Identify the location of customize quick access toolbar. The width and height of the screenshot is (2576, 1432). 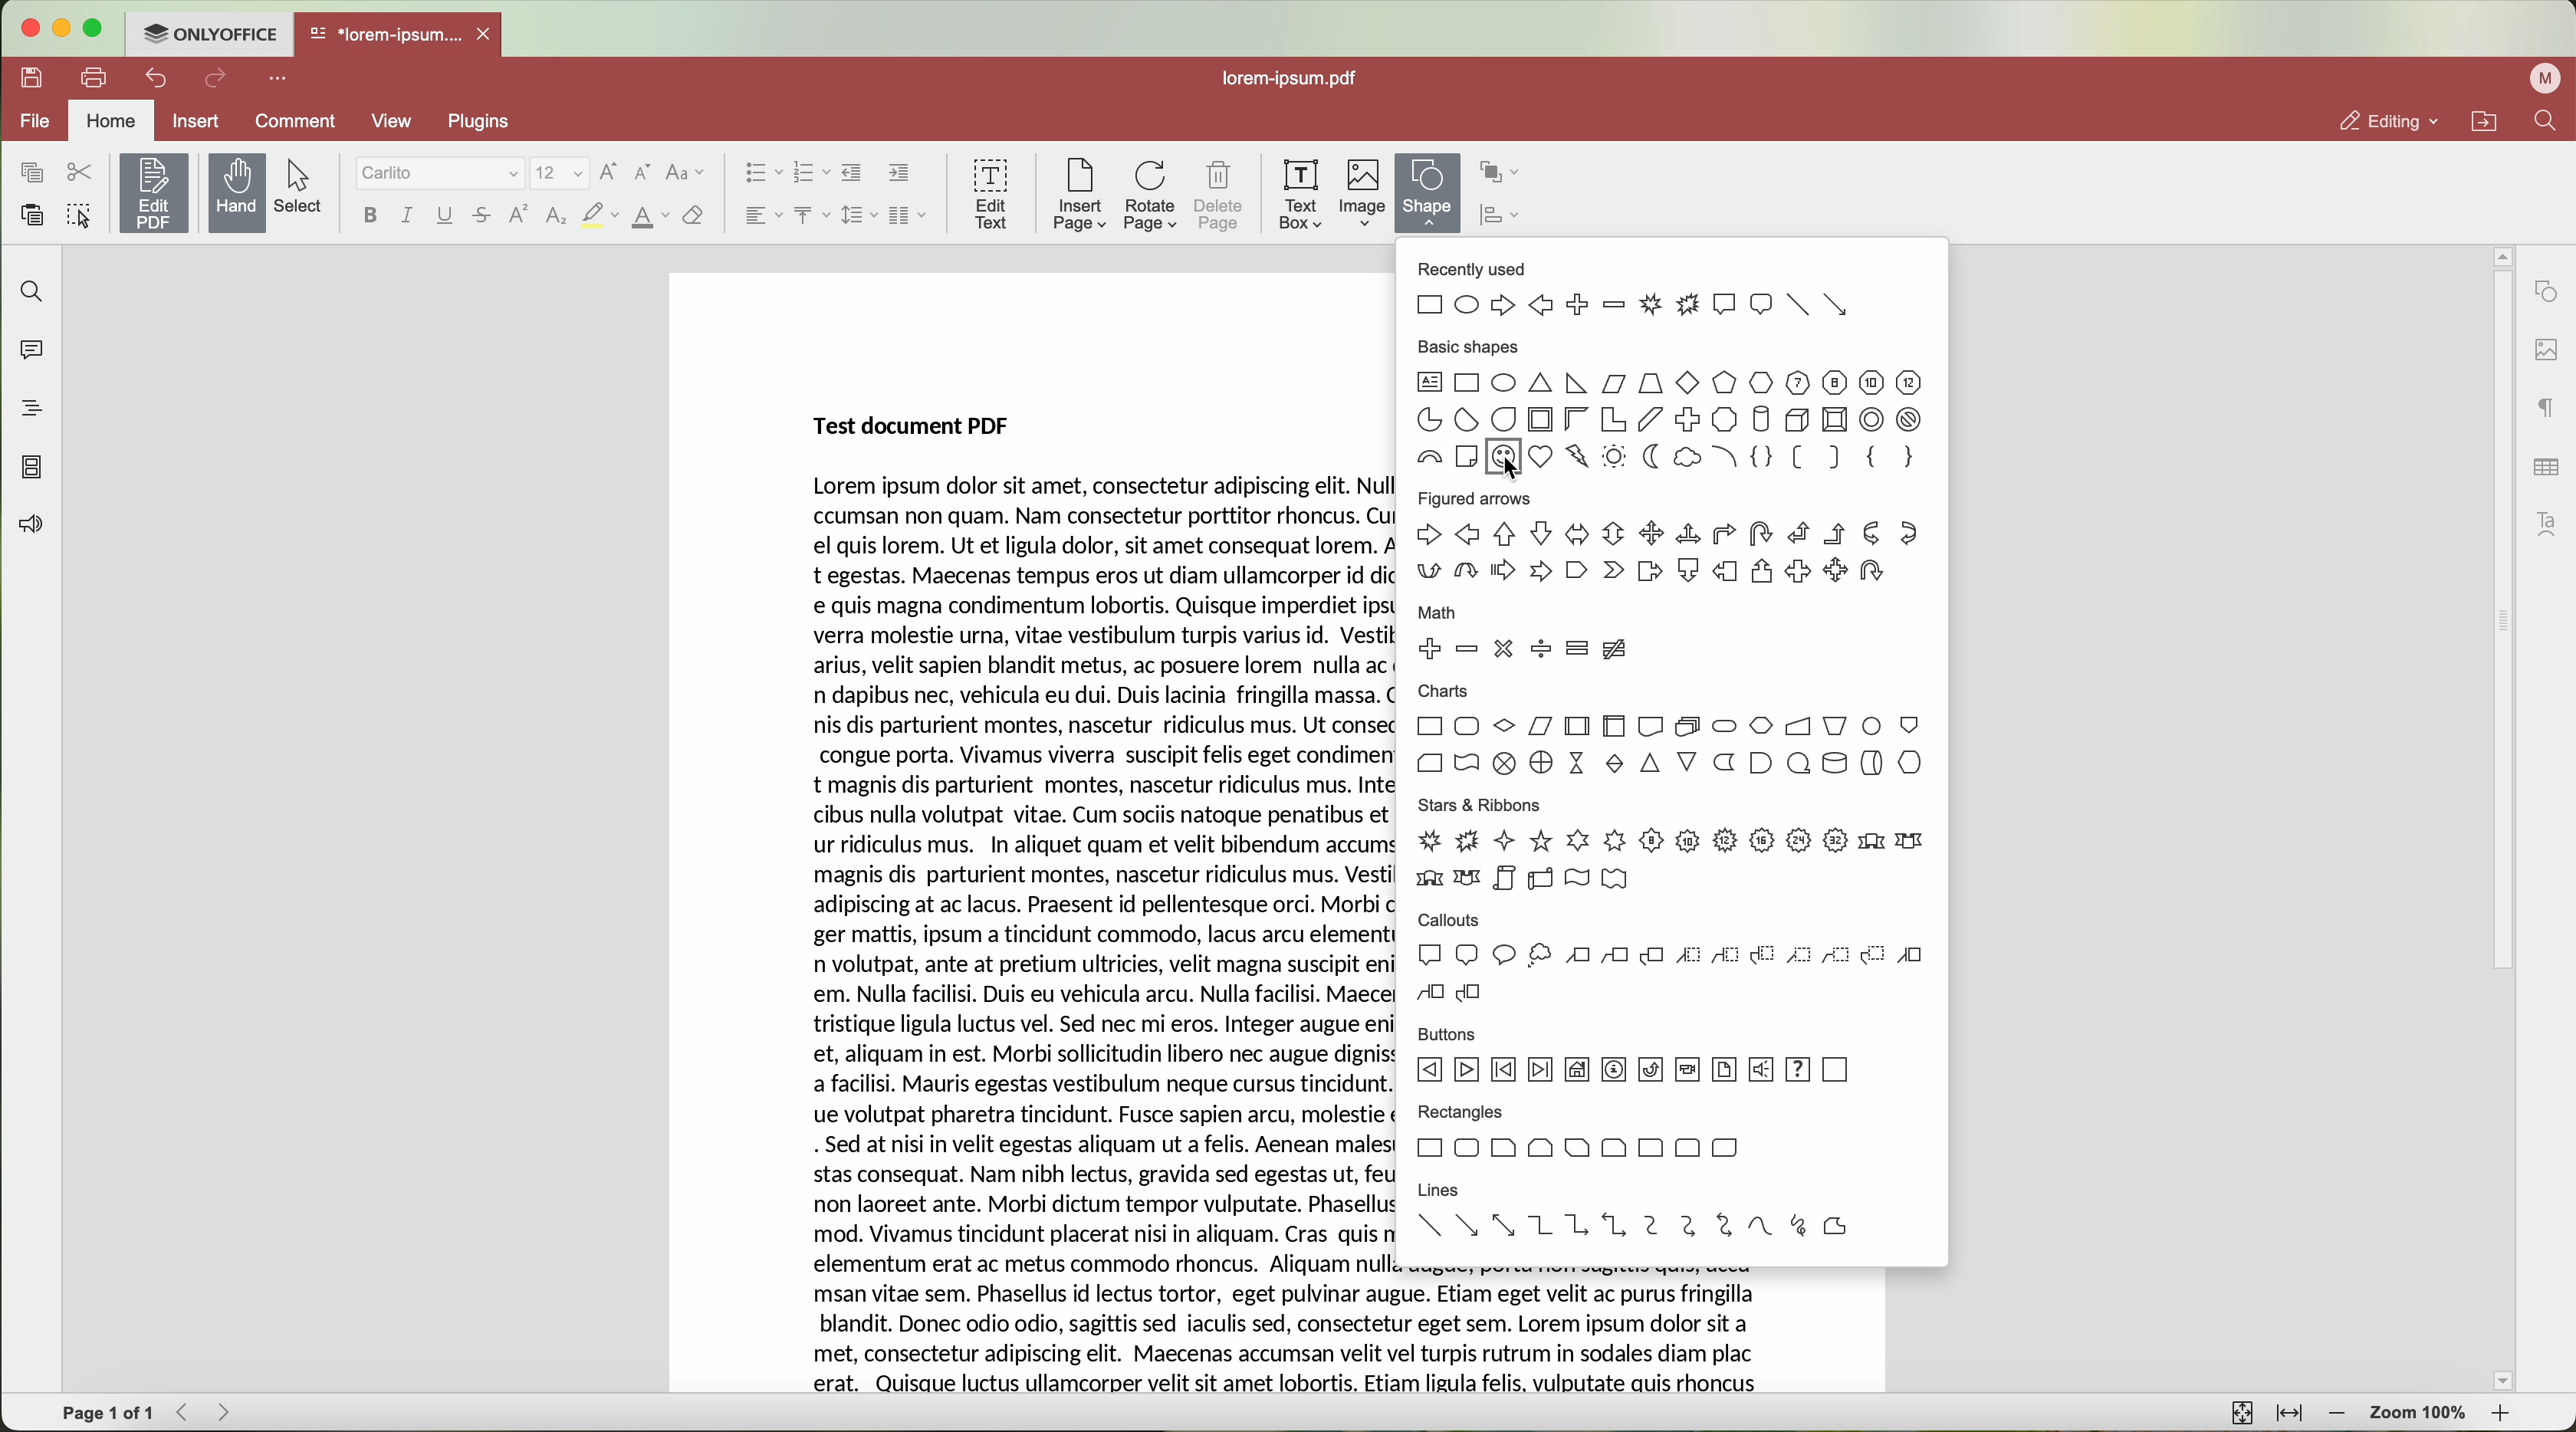
(282, 80).